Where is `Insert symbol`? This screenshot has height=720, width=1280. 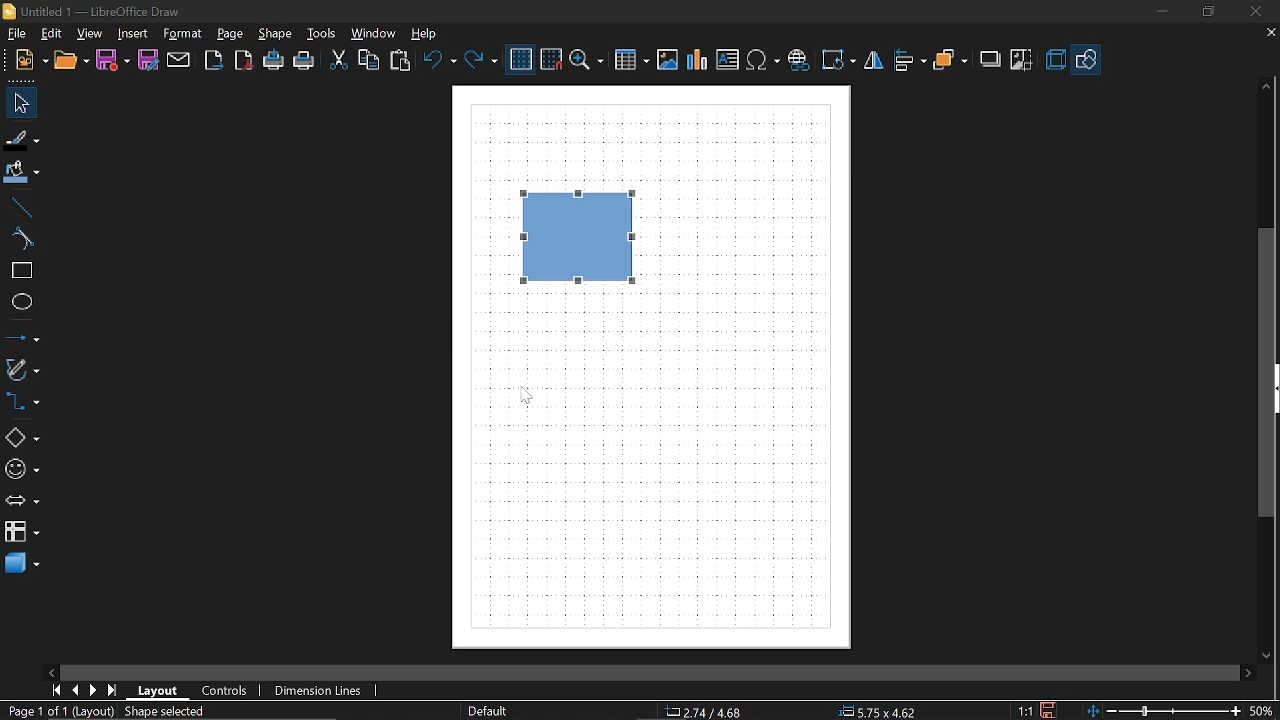 Insert symbol is located at coordinates (798, 60).